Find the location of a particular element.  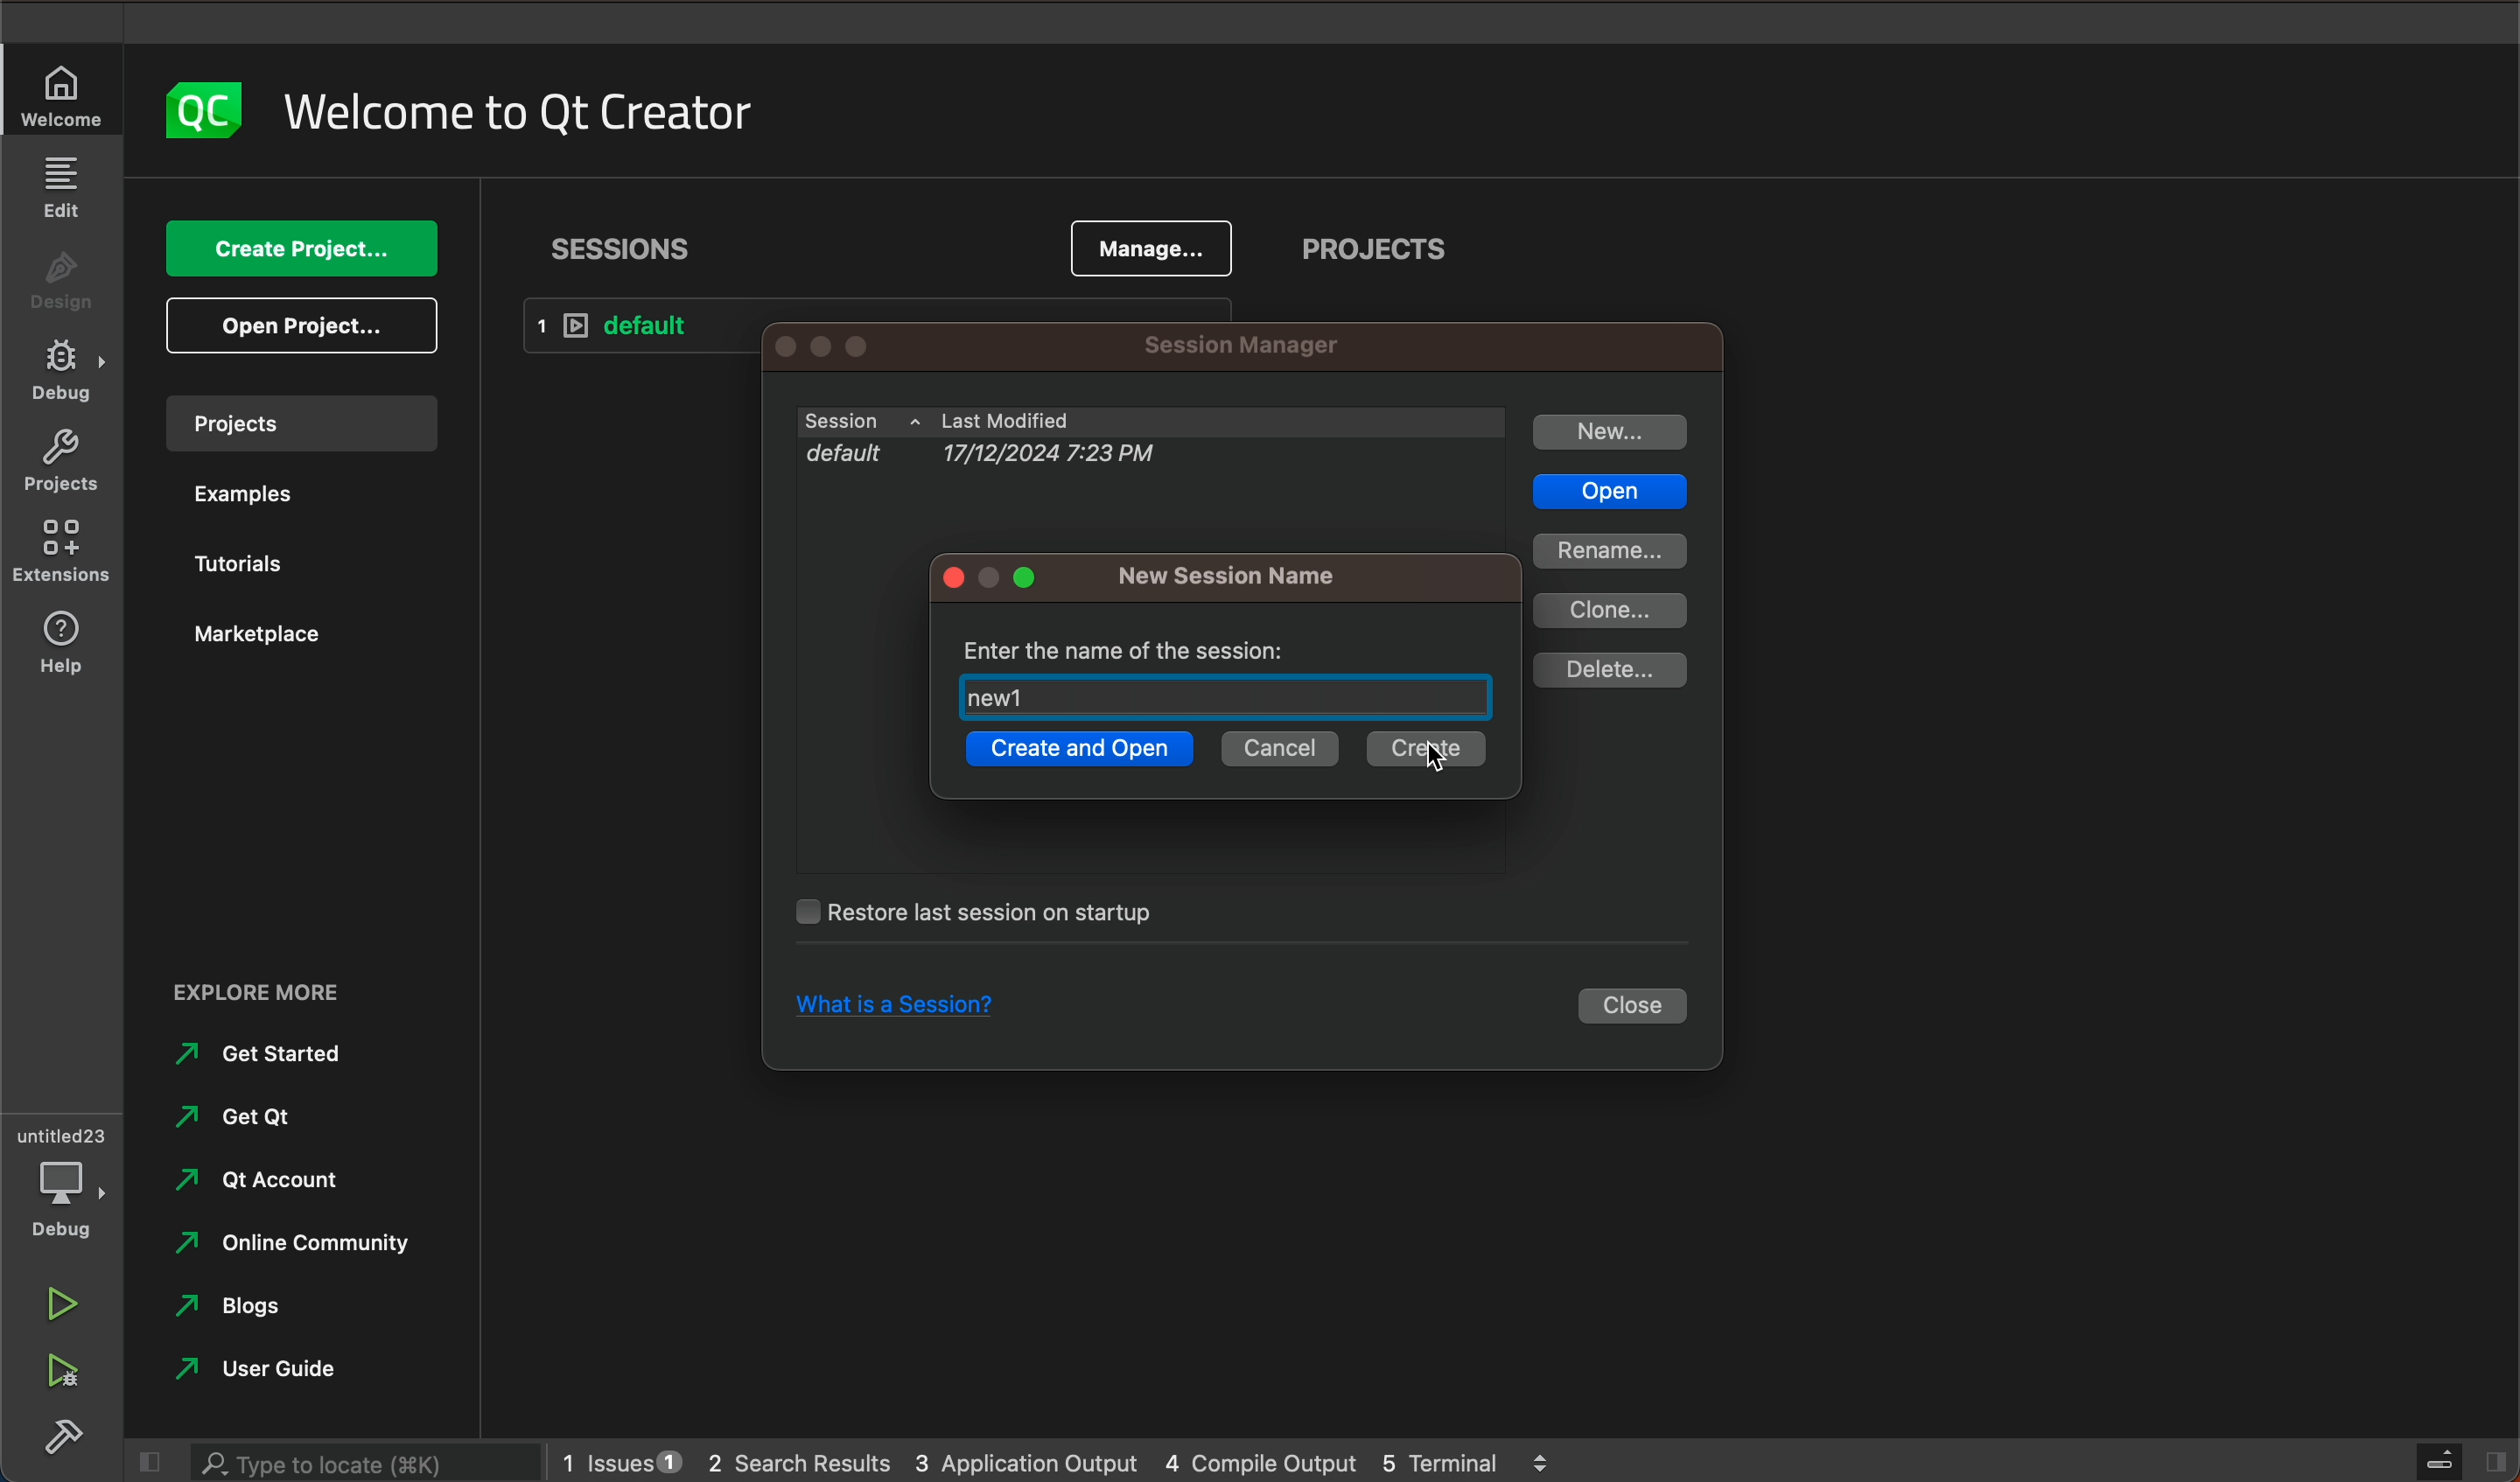

run debug is located at coordinates (62, 1367).